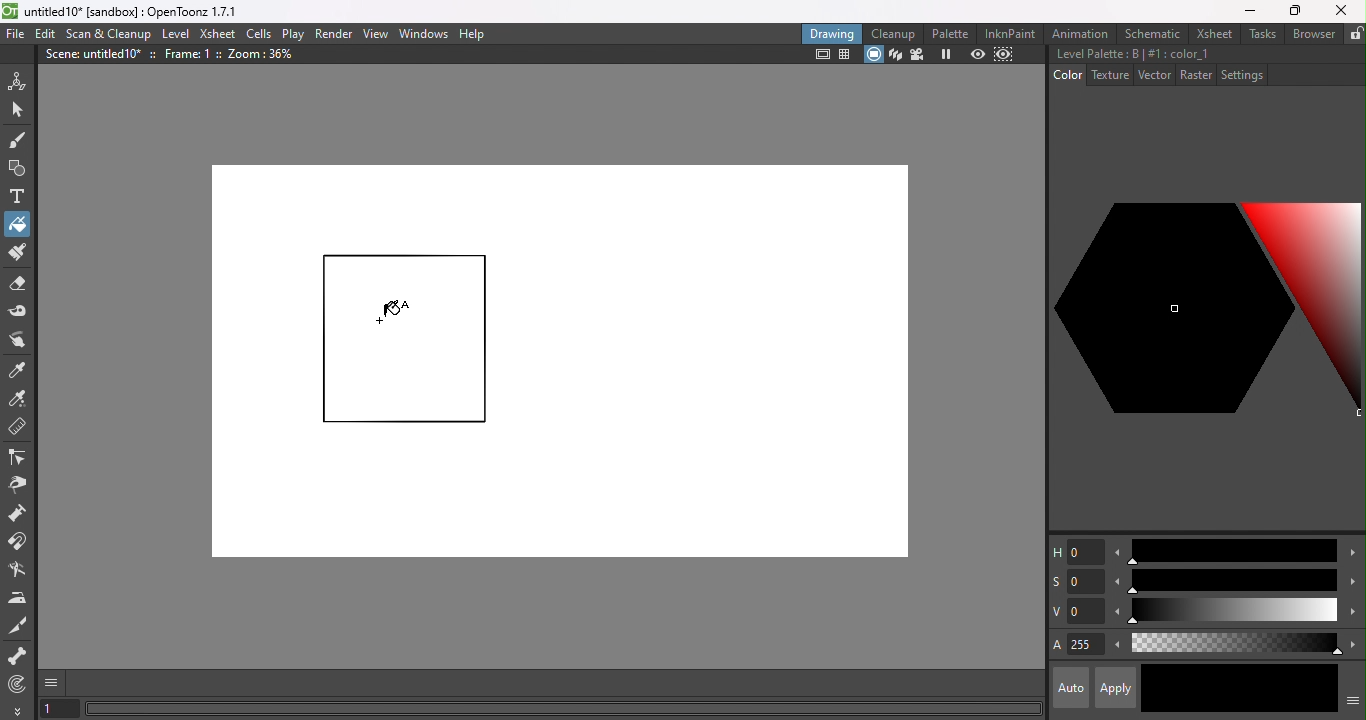  I want to click on Fill tool, so click(17, 223).